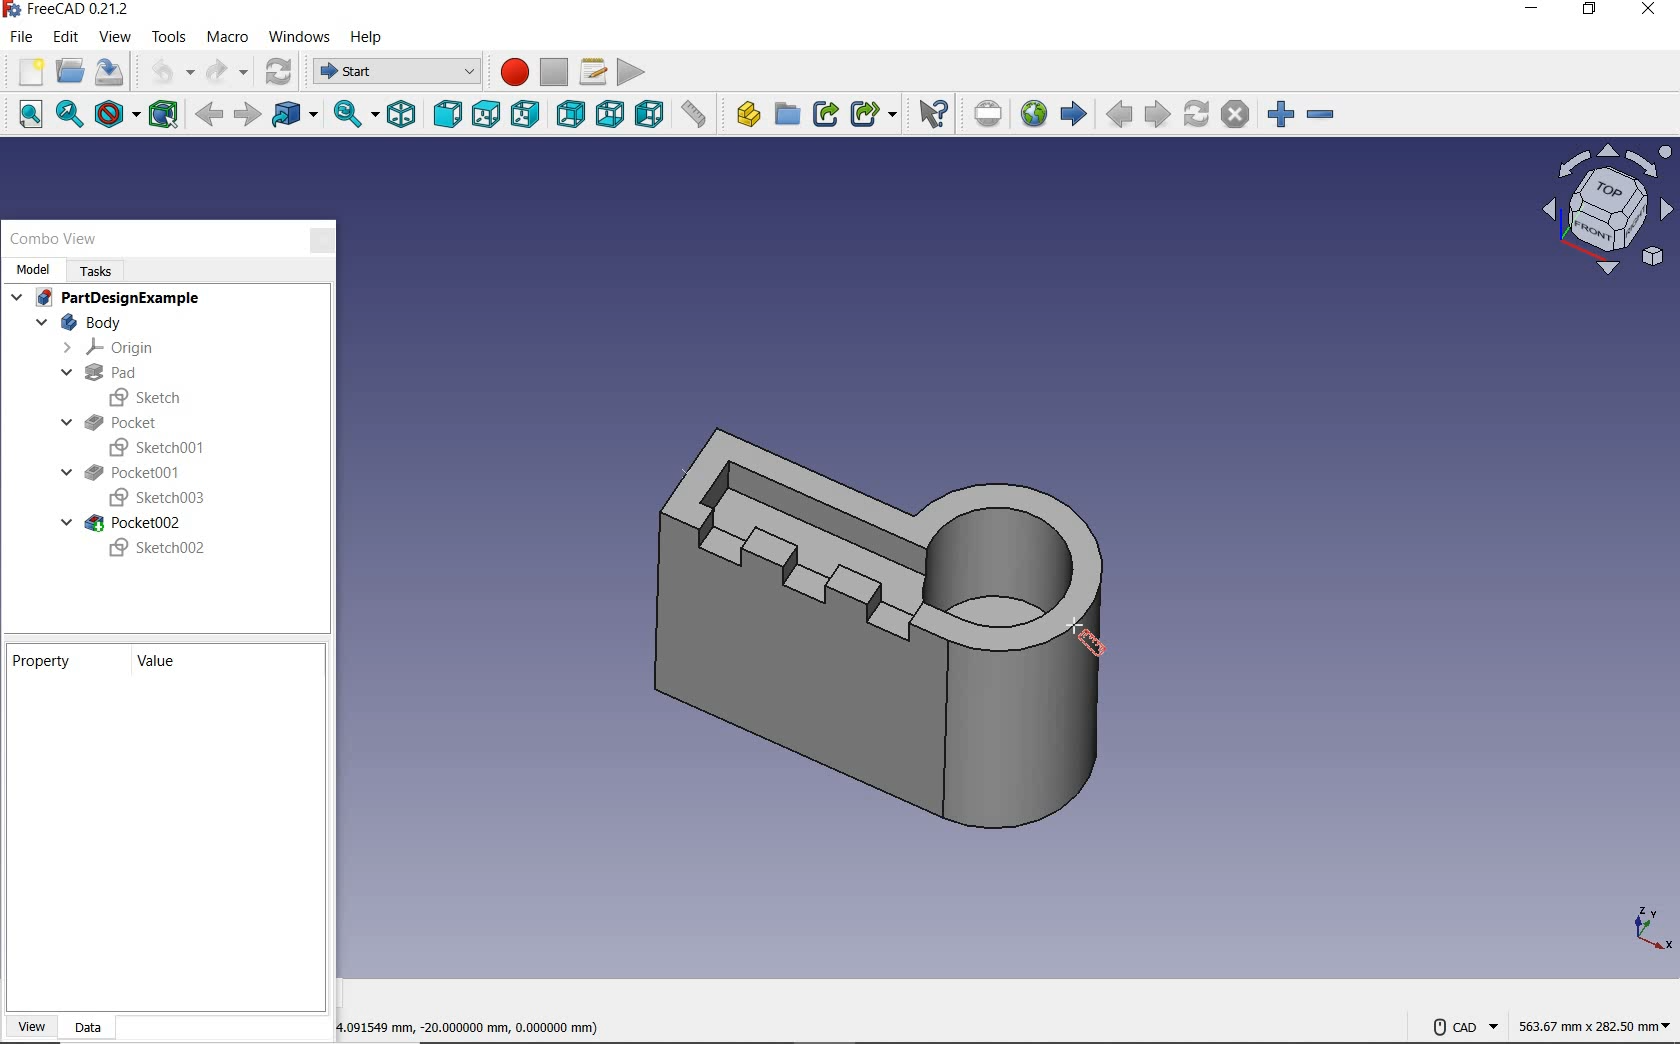 Image resolution: width=1680 pixels, height=1044 pixels. Describe the element at coordinates (112, 422) in the screenshot. I see `POCKET` at that location.